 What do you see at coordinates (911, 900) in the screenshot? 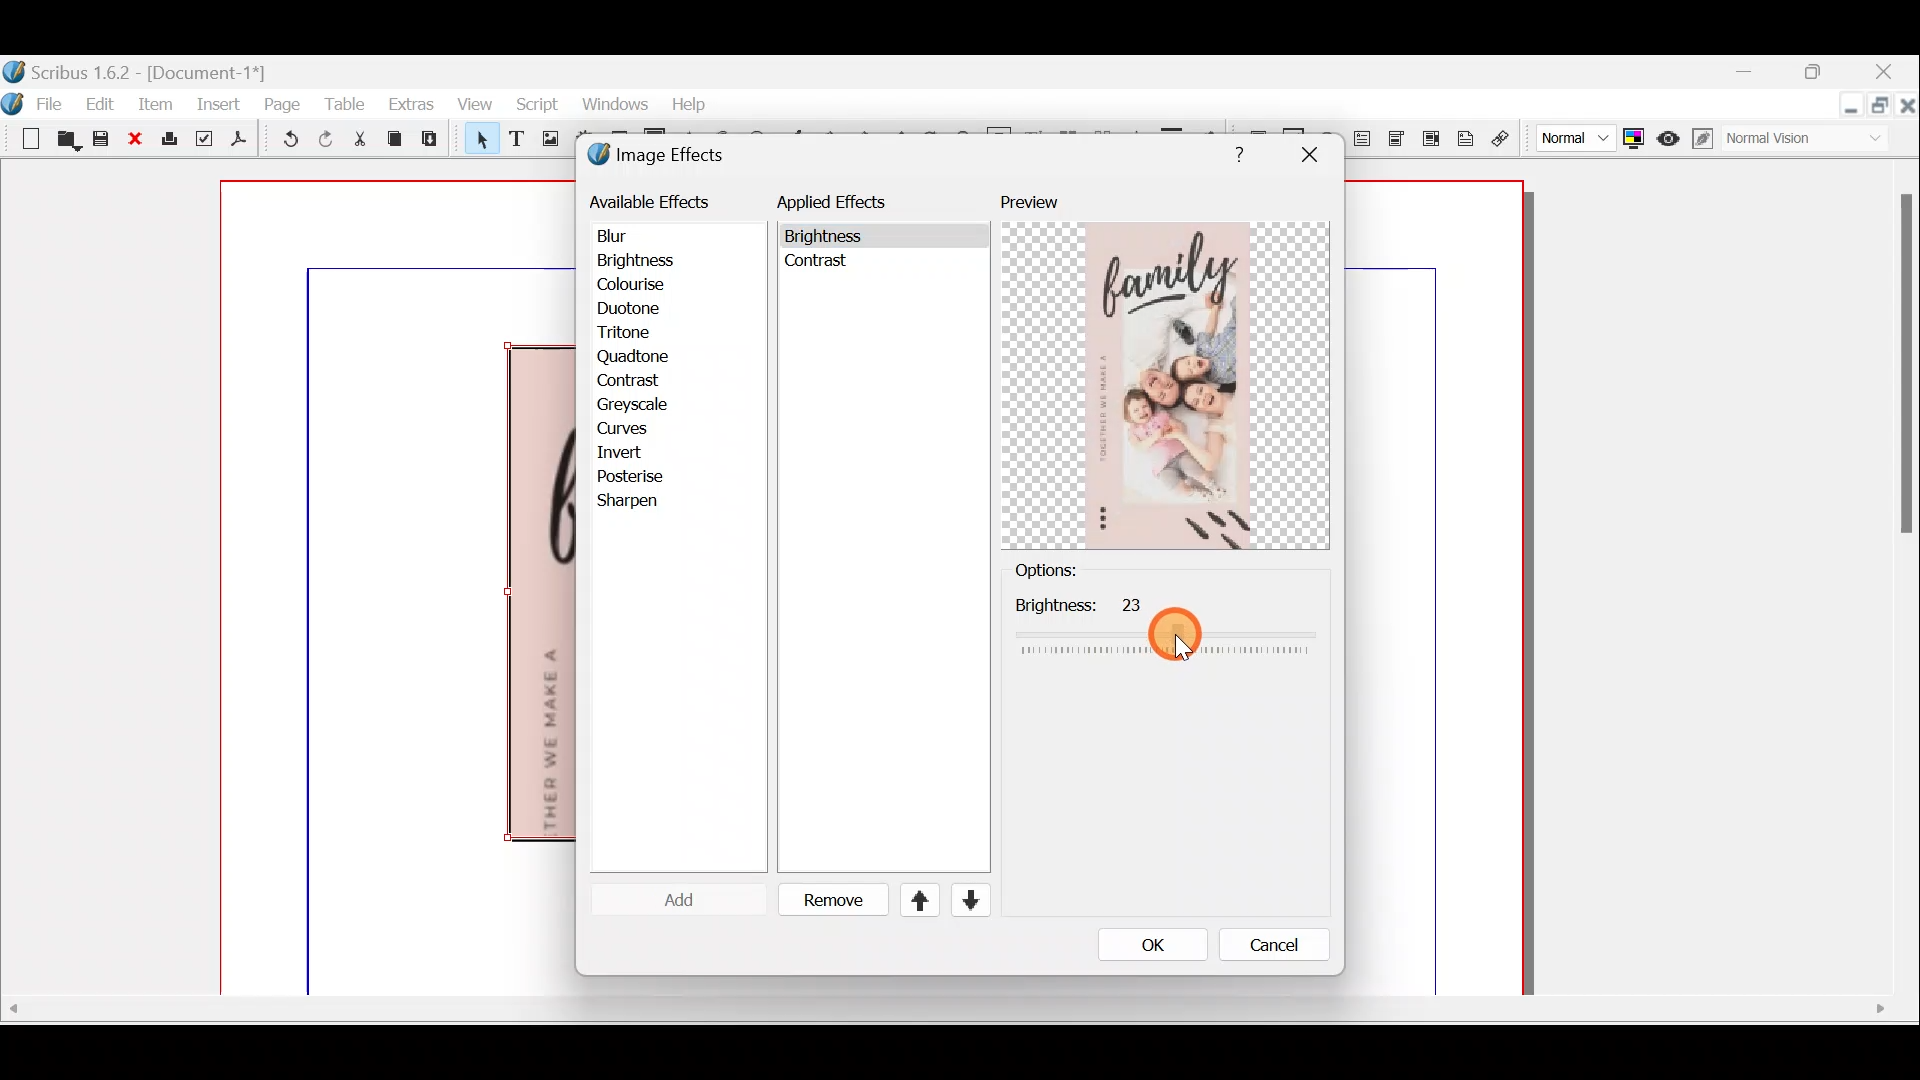
I see `Move up` at bounding box center [911, 900].